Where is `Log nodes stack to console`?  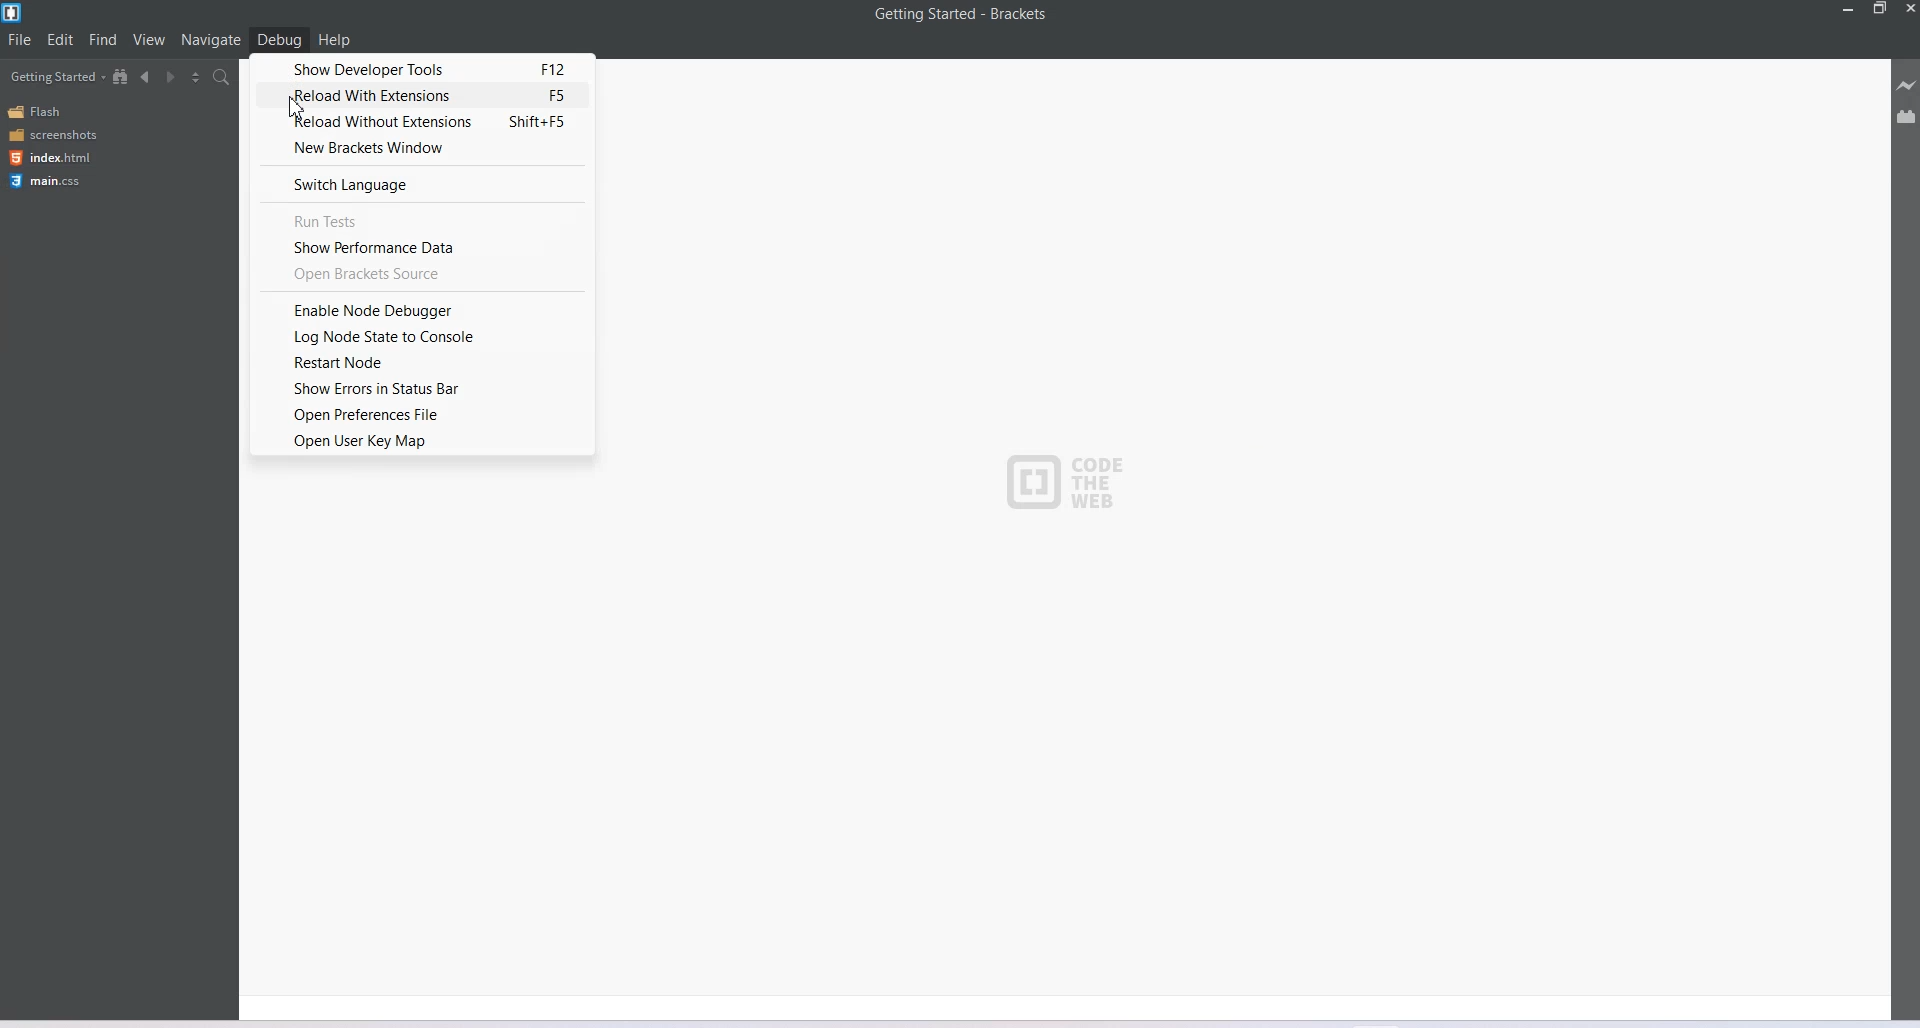 Log nodes stack to console is located at coordinates (417, 338).